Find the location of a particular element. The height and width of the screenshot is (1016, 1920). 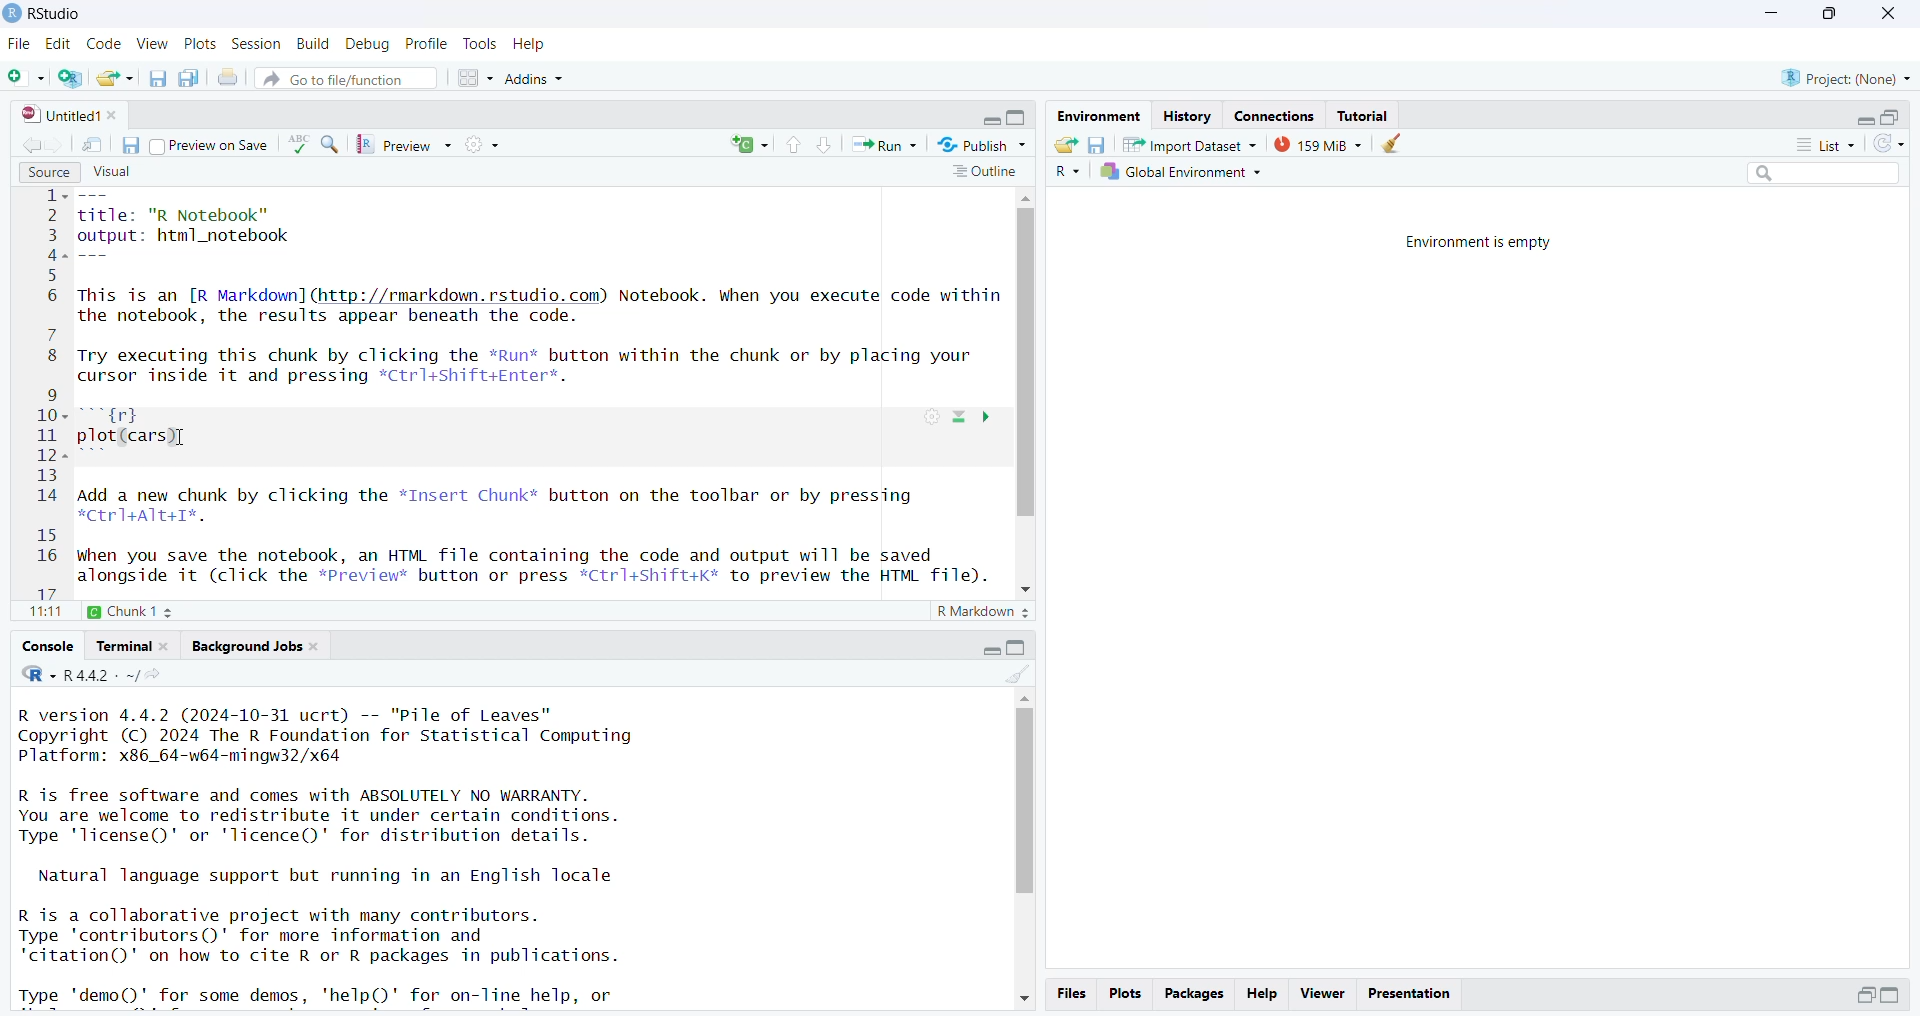

rerun the previous code region is located at coordinates (748, 145).